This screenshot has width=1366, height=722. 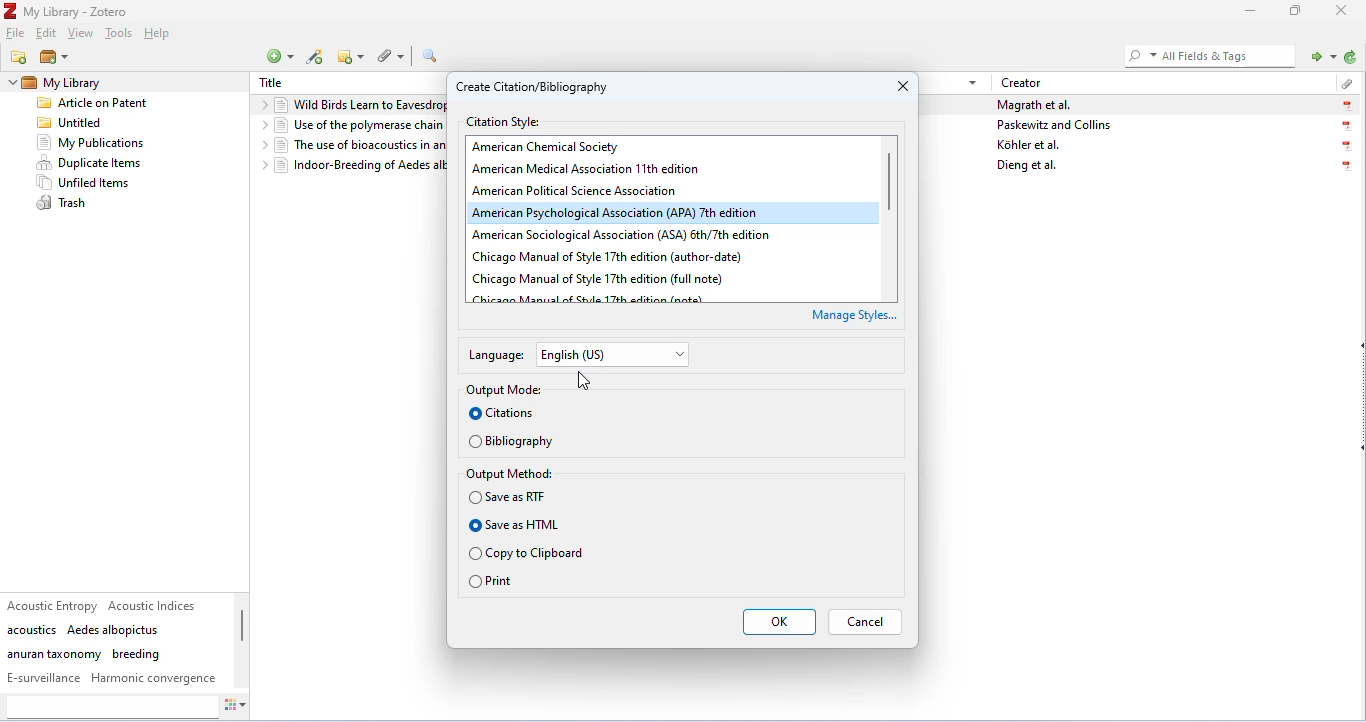 I want to click on close, so click(x=899, y=84).